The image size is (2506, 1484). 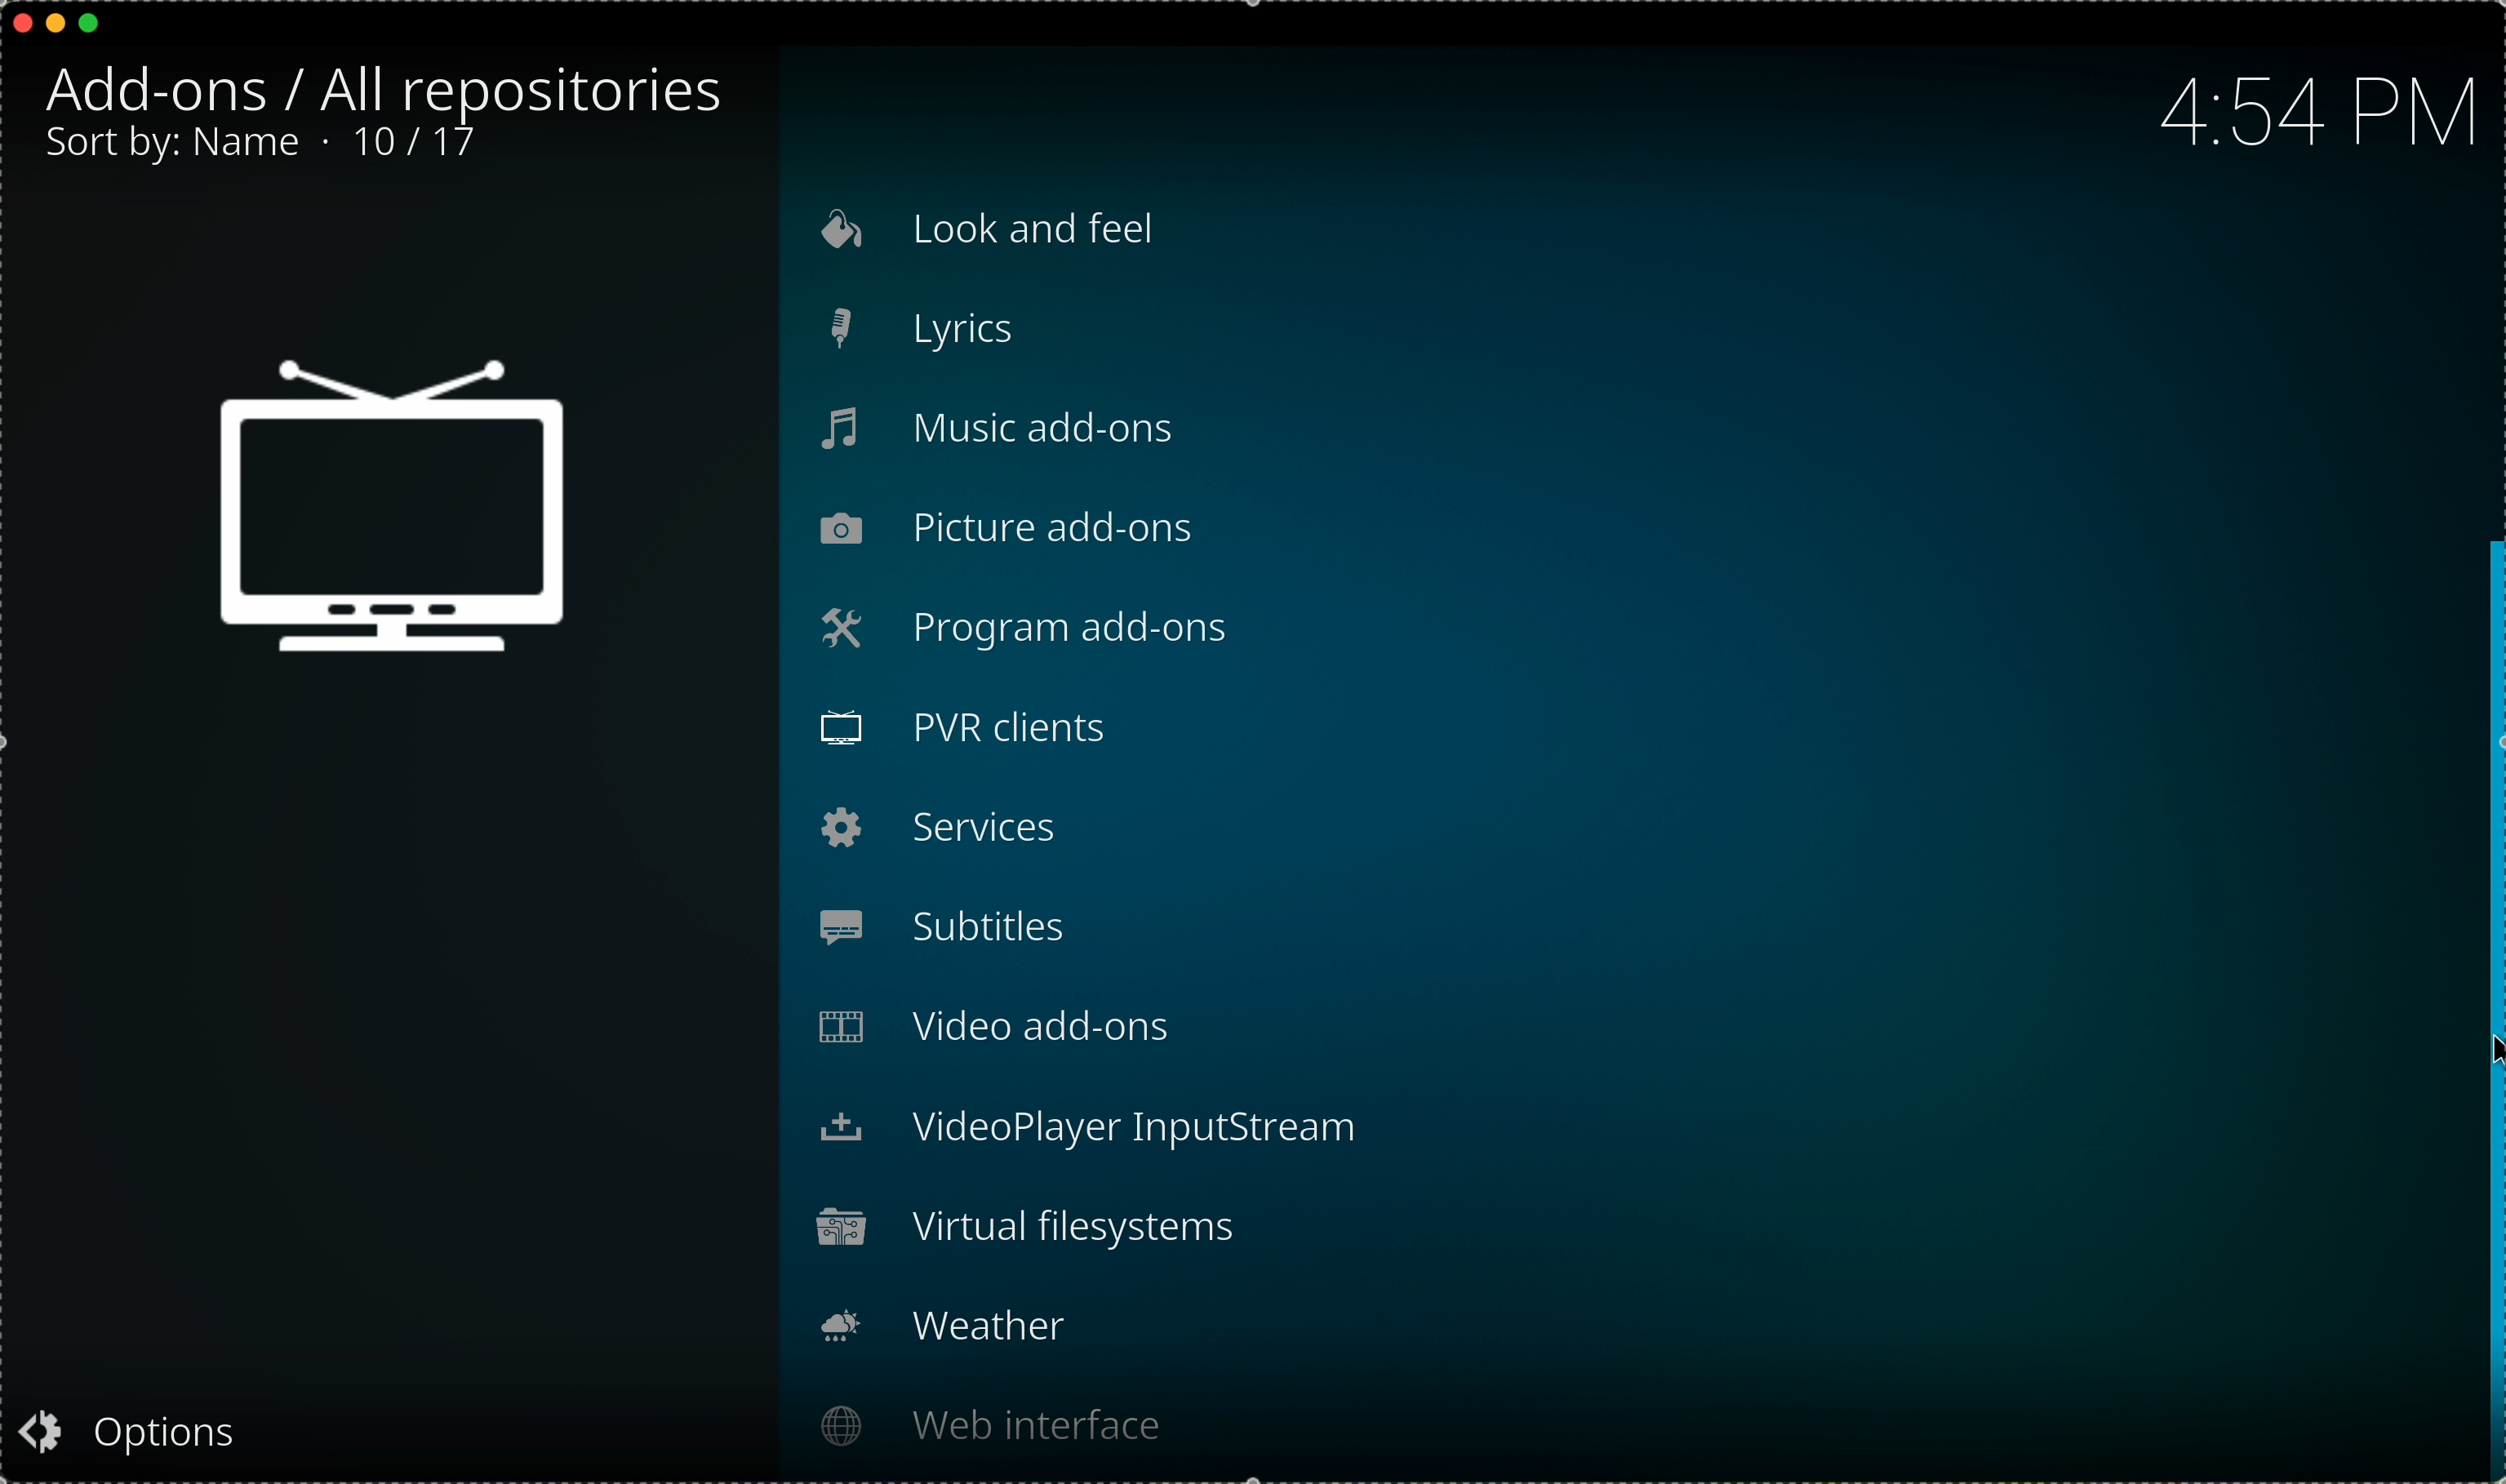 I want to click on web interface, so click(x=985, y=1424).